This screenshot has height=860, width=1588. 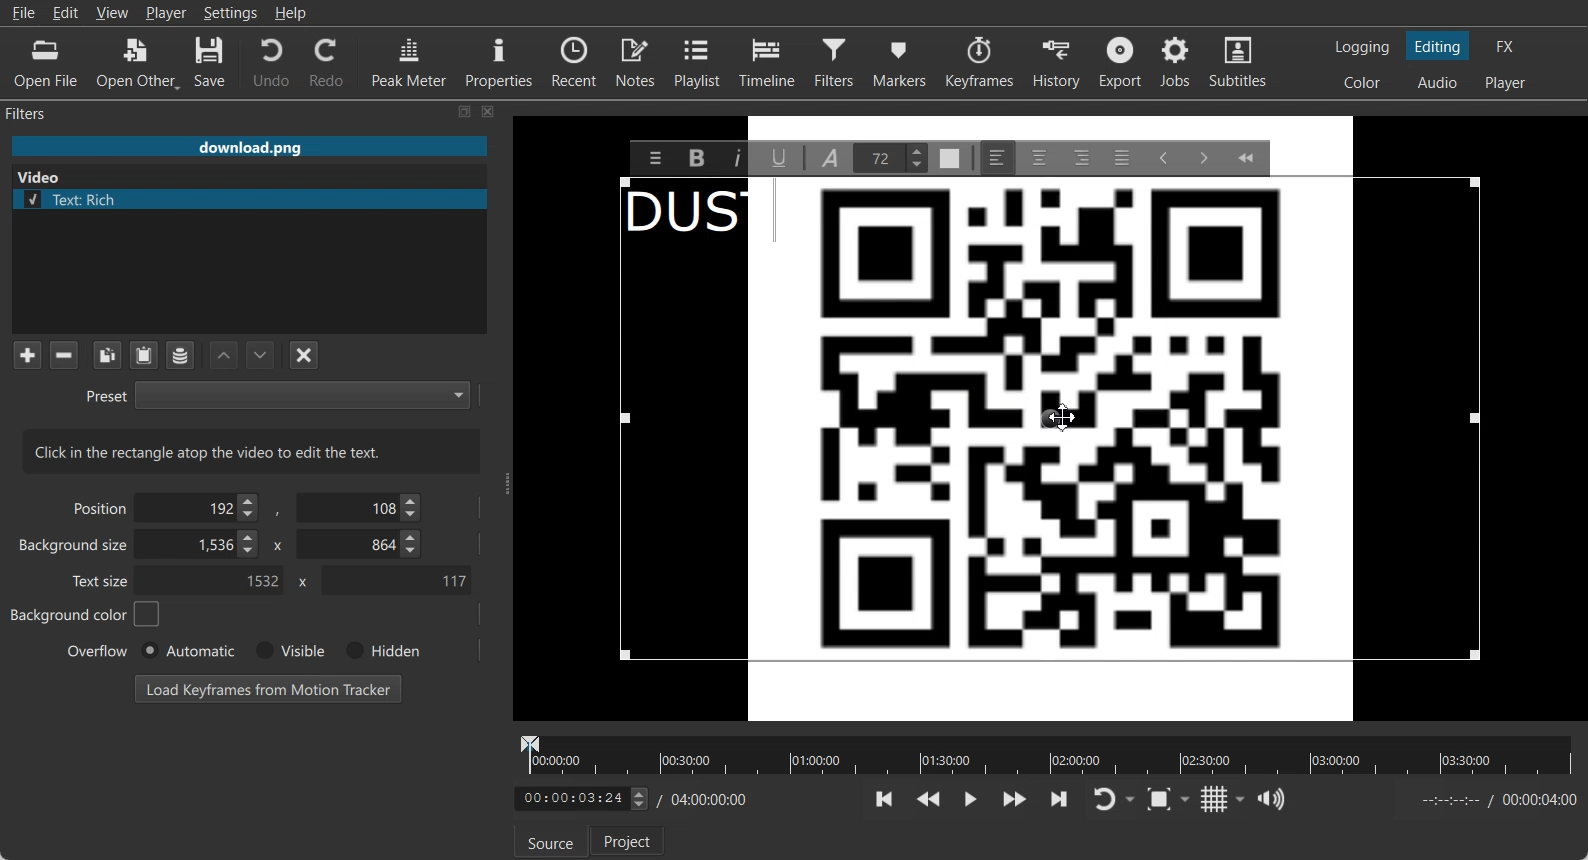 What do you see at coordinates (780, 157) in the screenshot?
I see `Underline` at bounding box center [780, 157].